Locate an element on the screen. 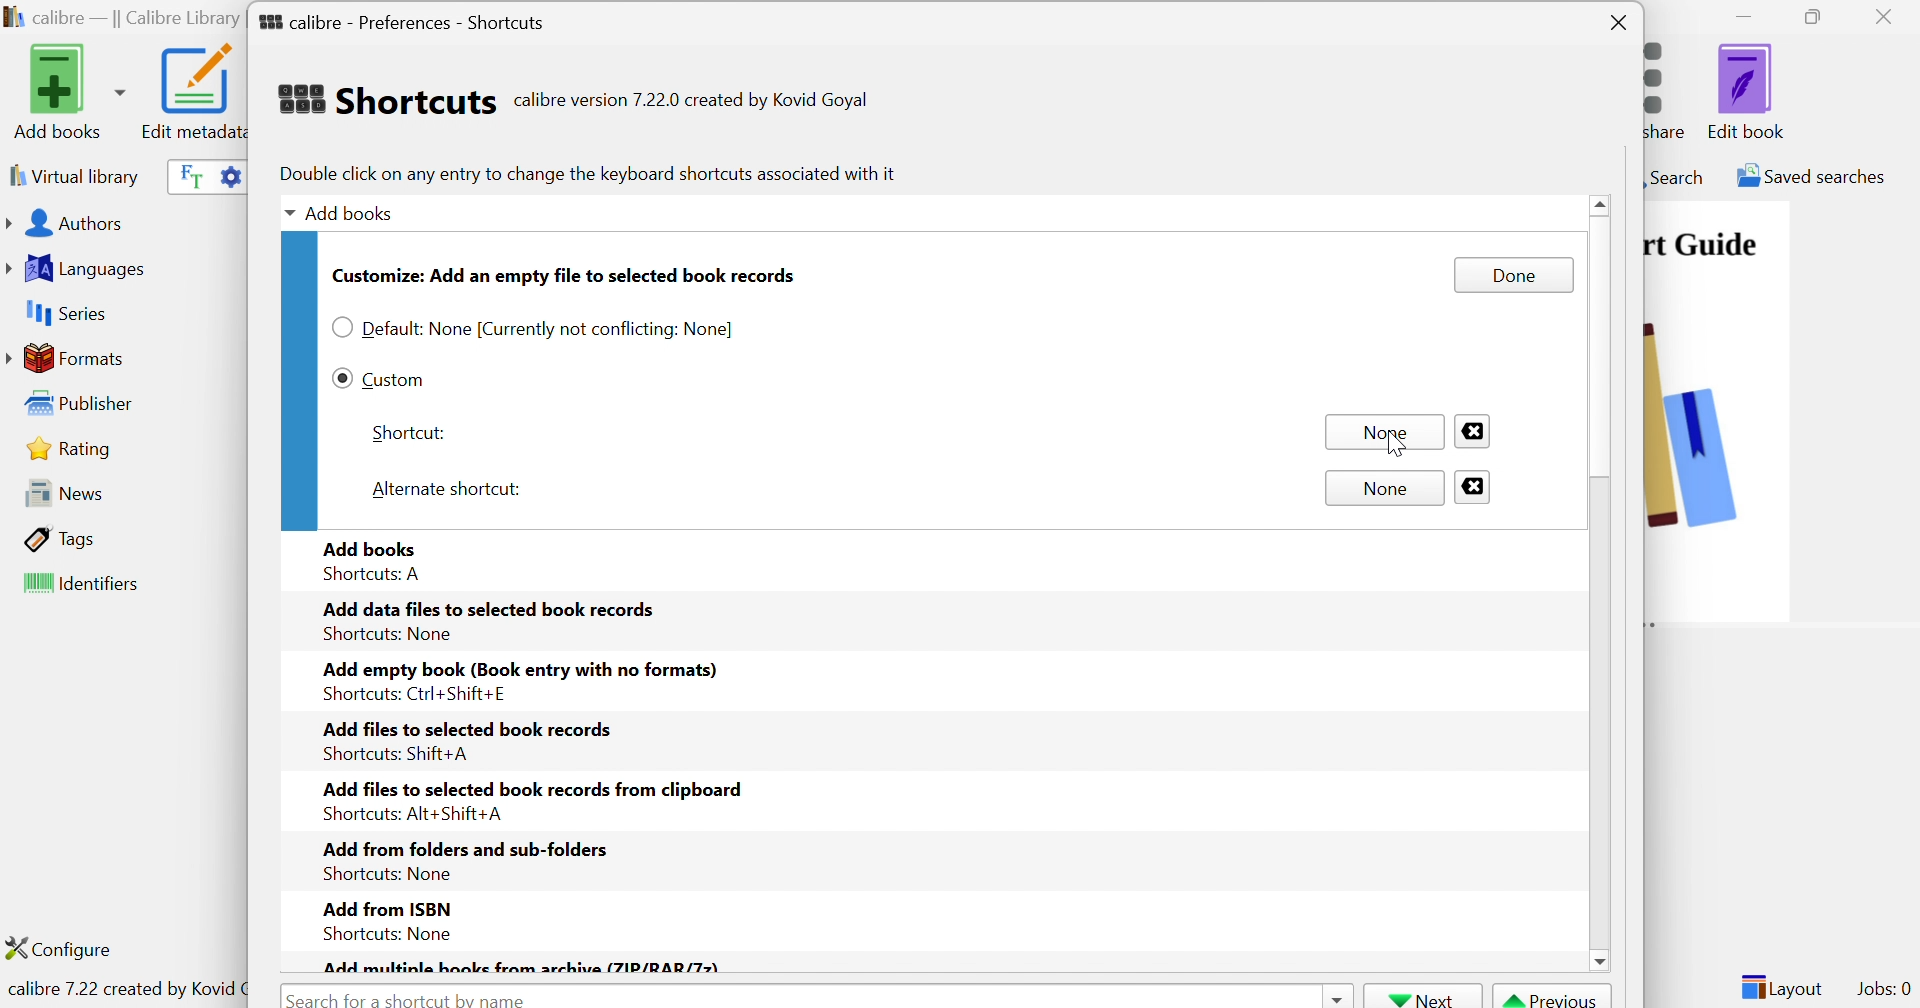  Tags is located at coordinates (61, 538).